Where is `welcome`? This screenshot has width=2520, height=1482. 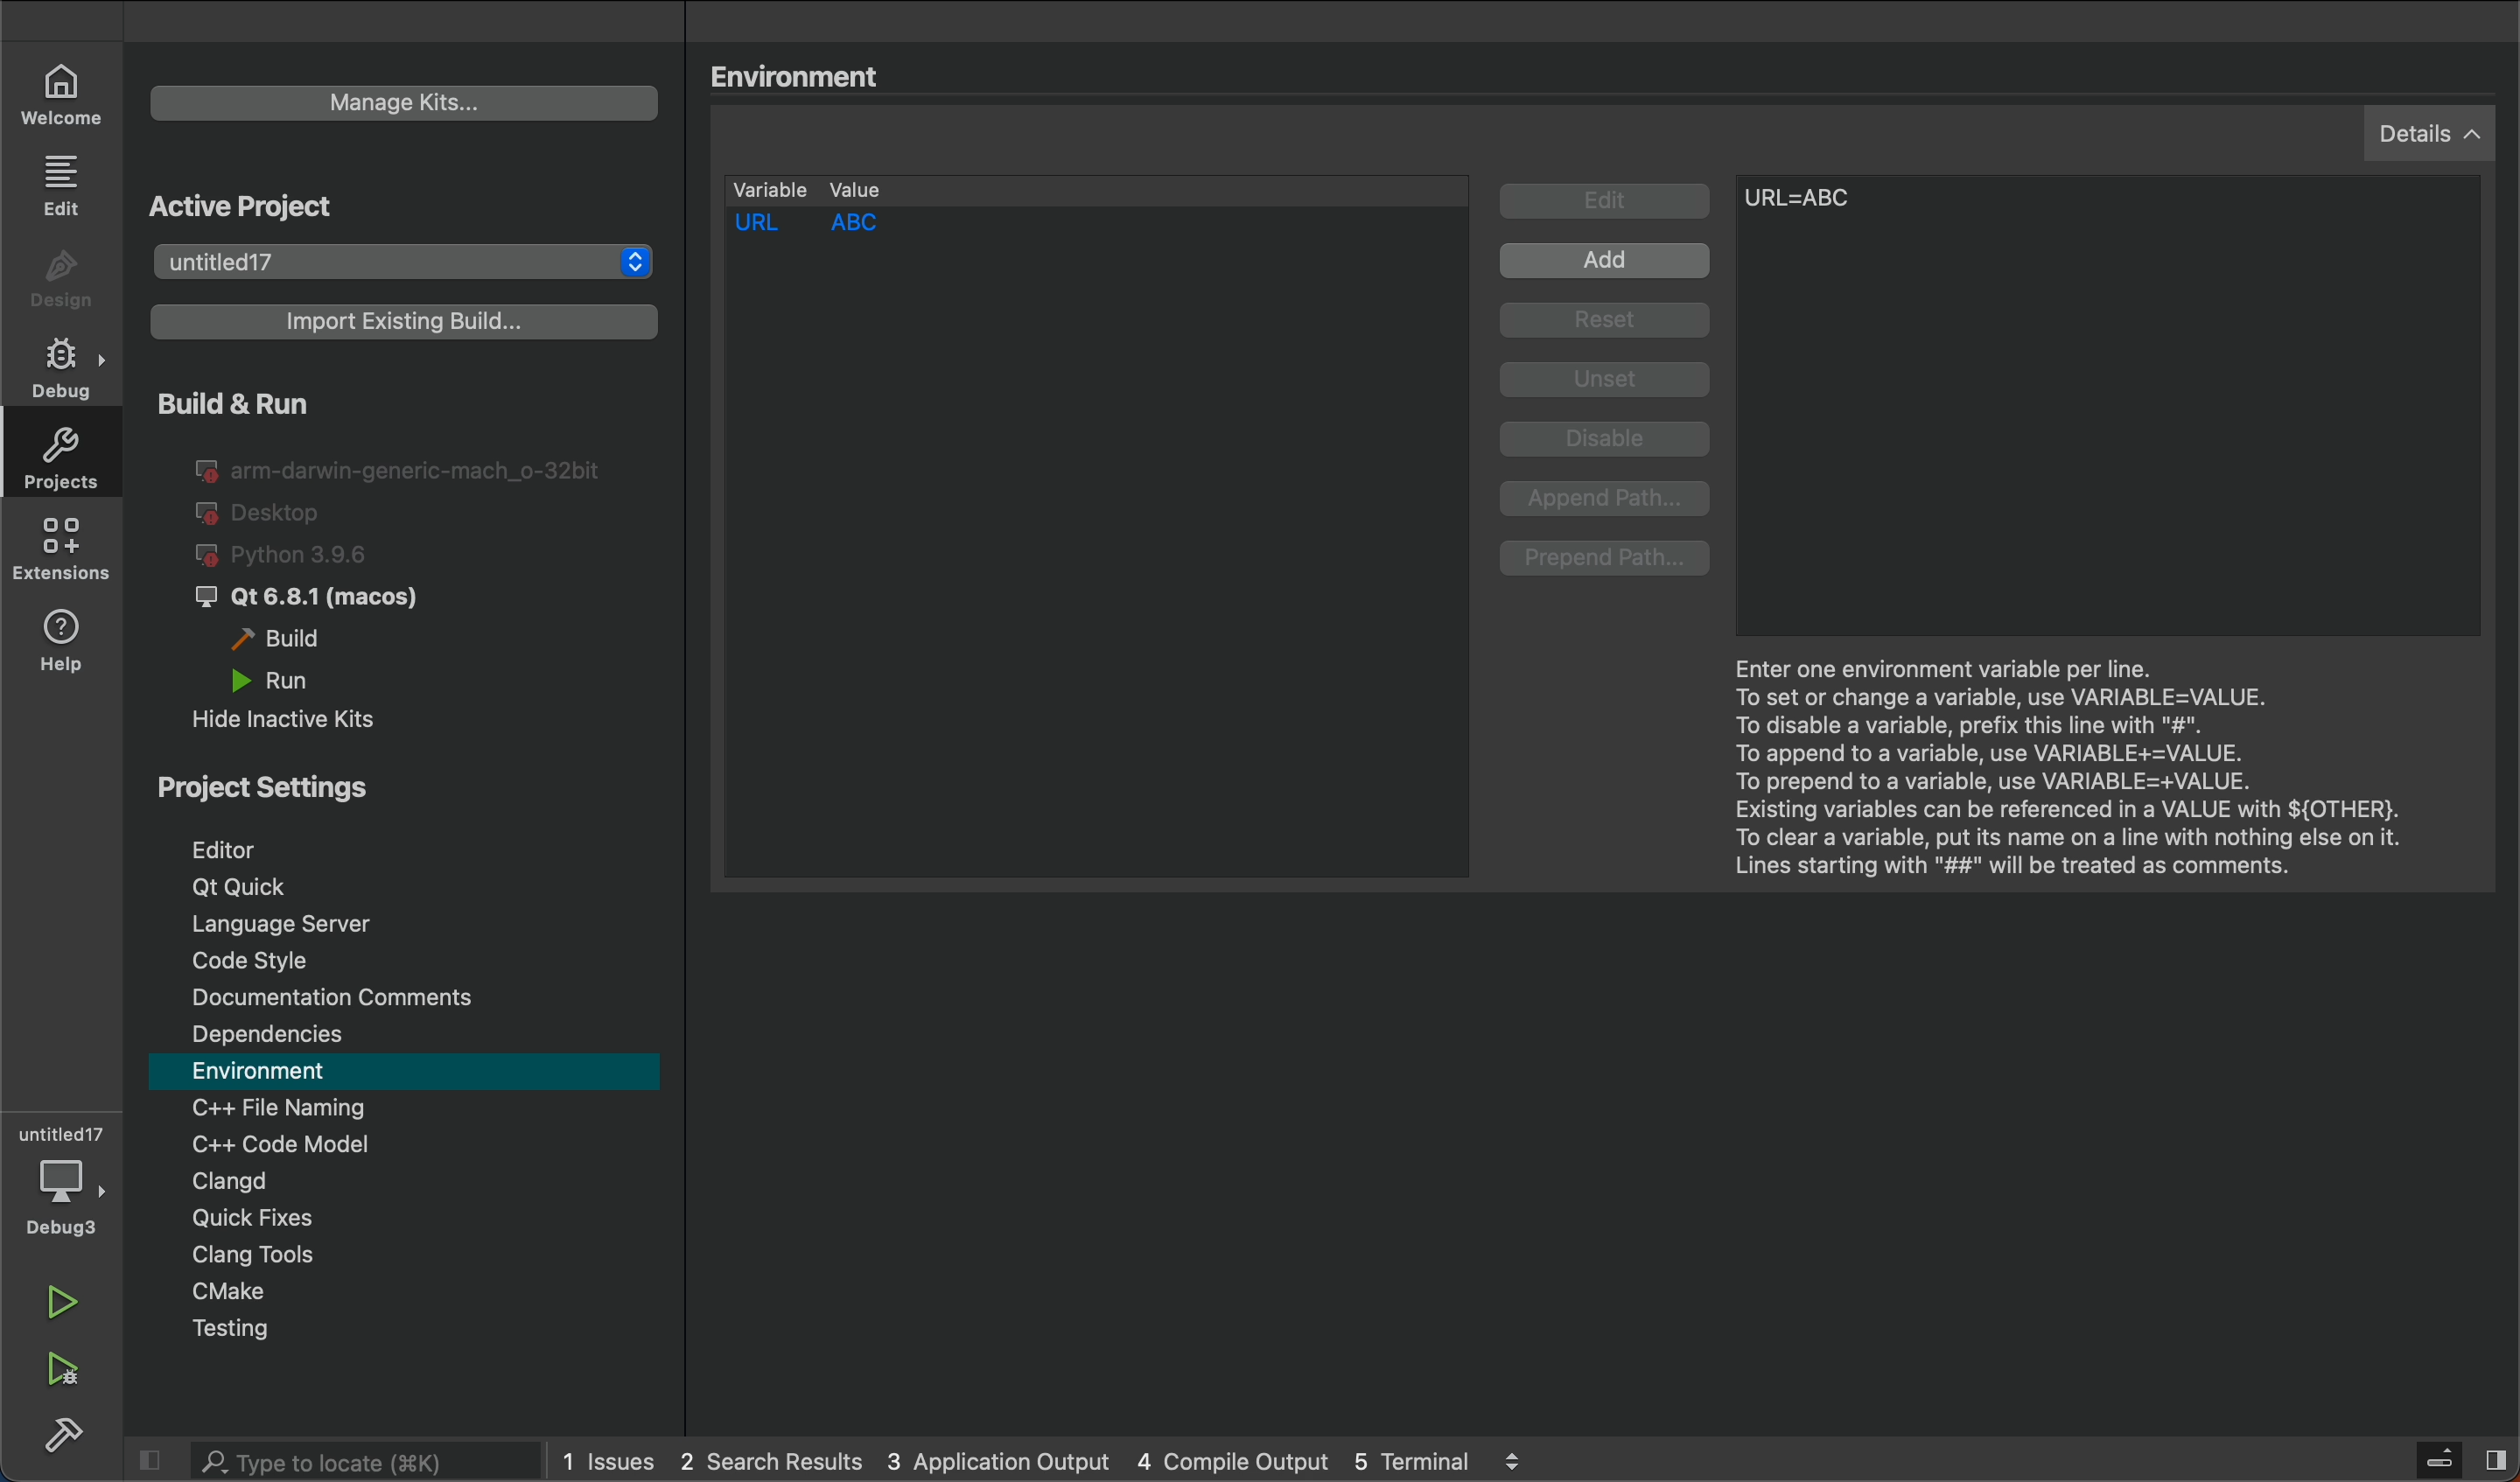
welcome is located at coordinates (63, 92).